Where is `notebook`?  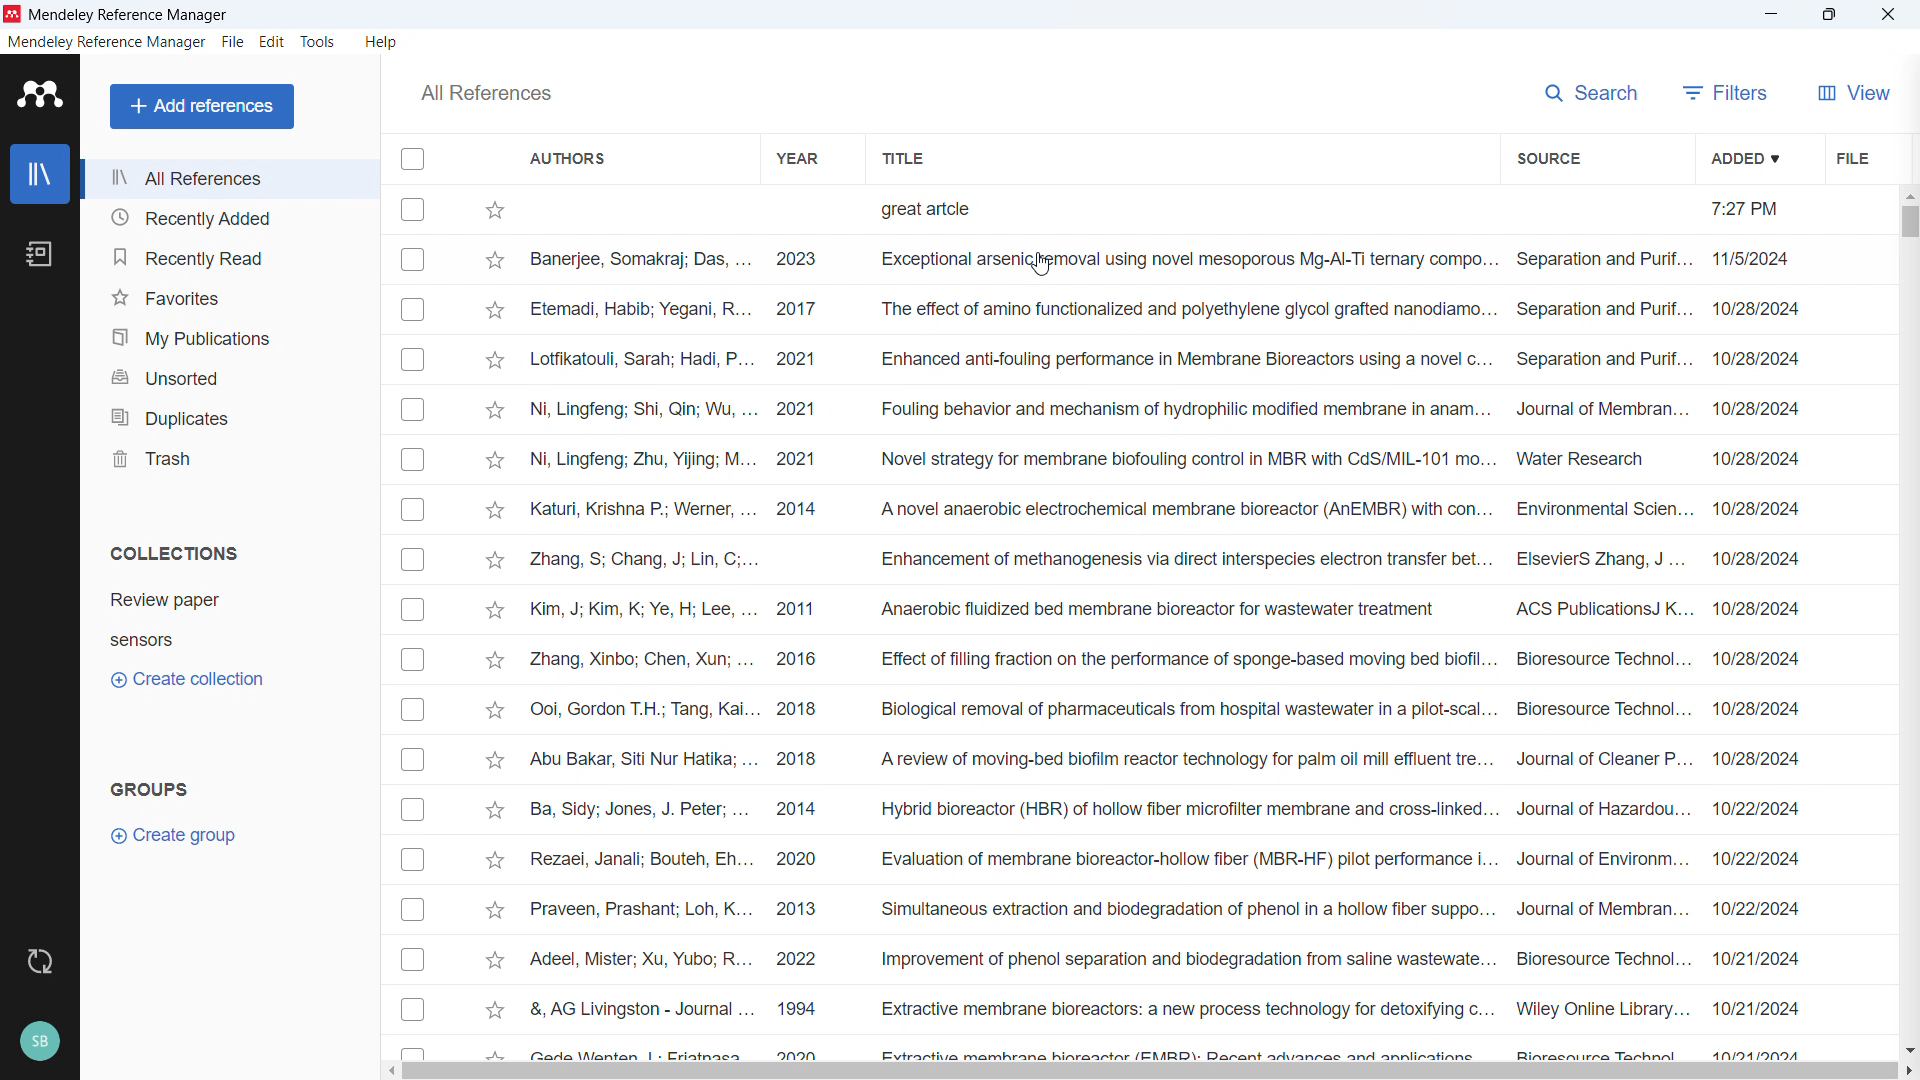 notebook is located at coordinates (39, 253).